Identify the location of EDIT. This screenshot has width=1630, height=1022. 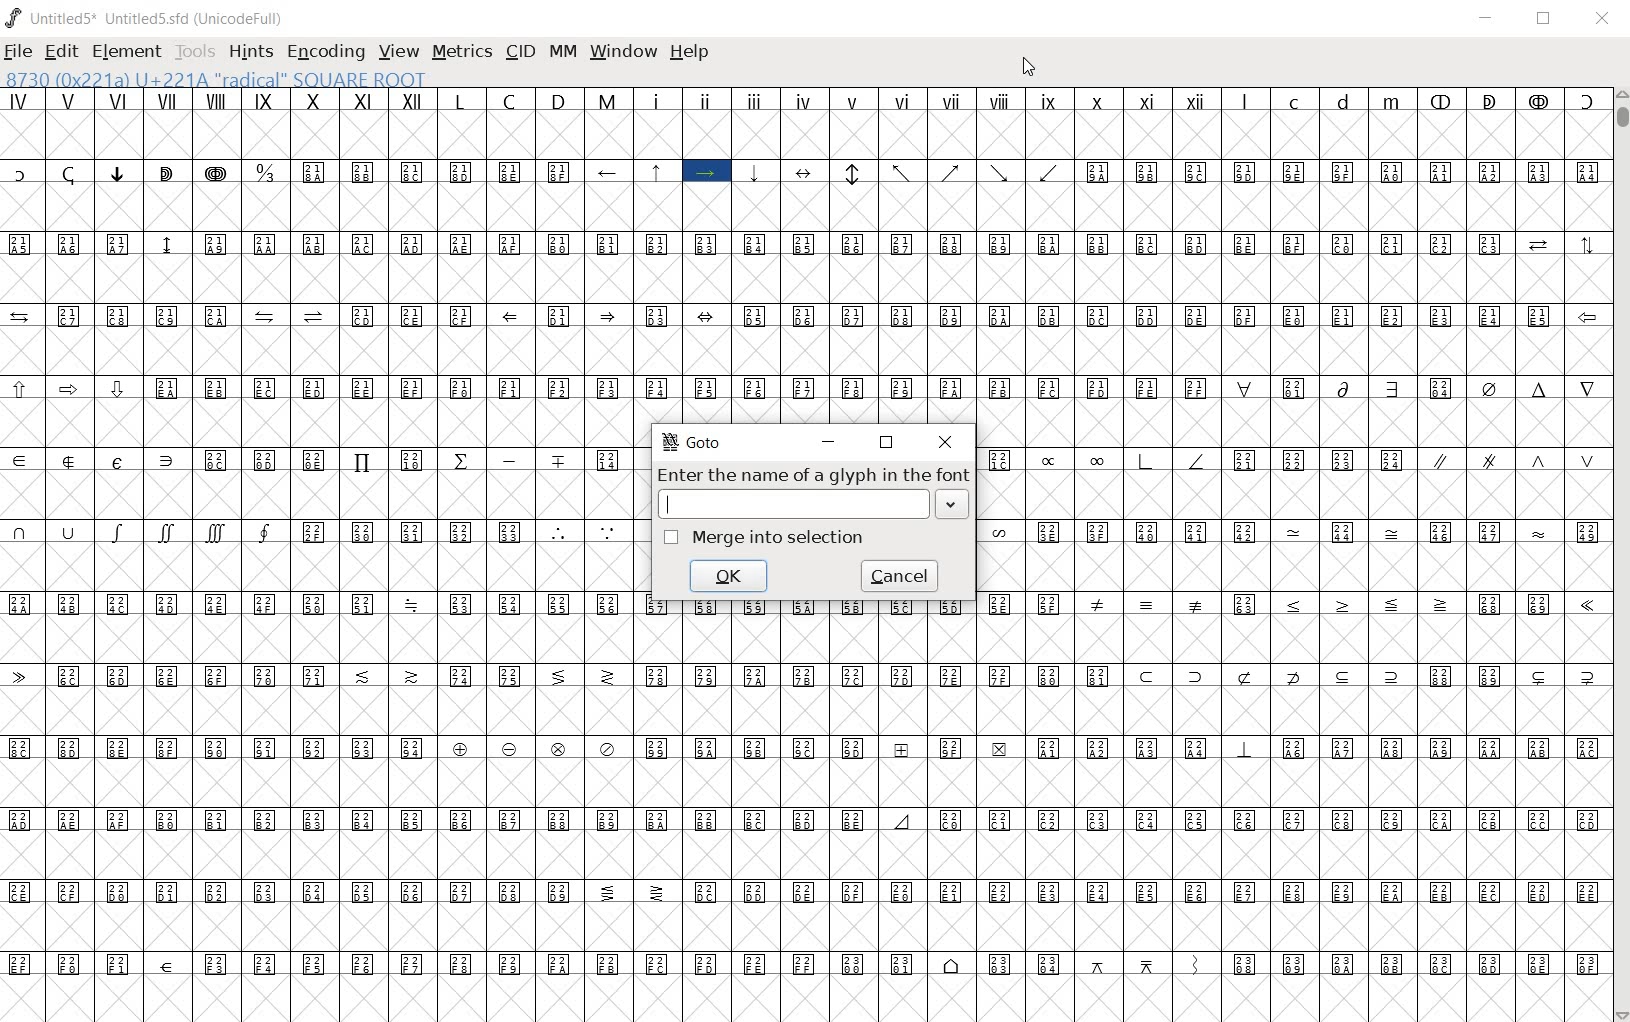
(60, 53).